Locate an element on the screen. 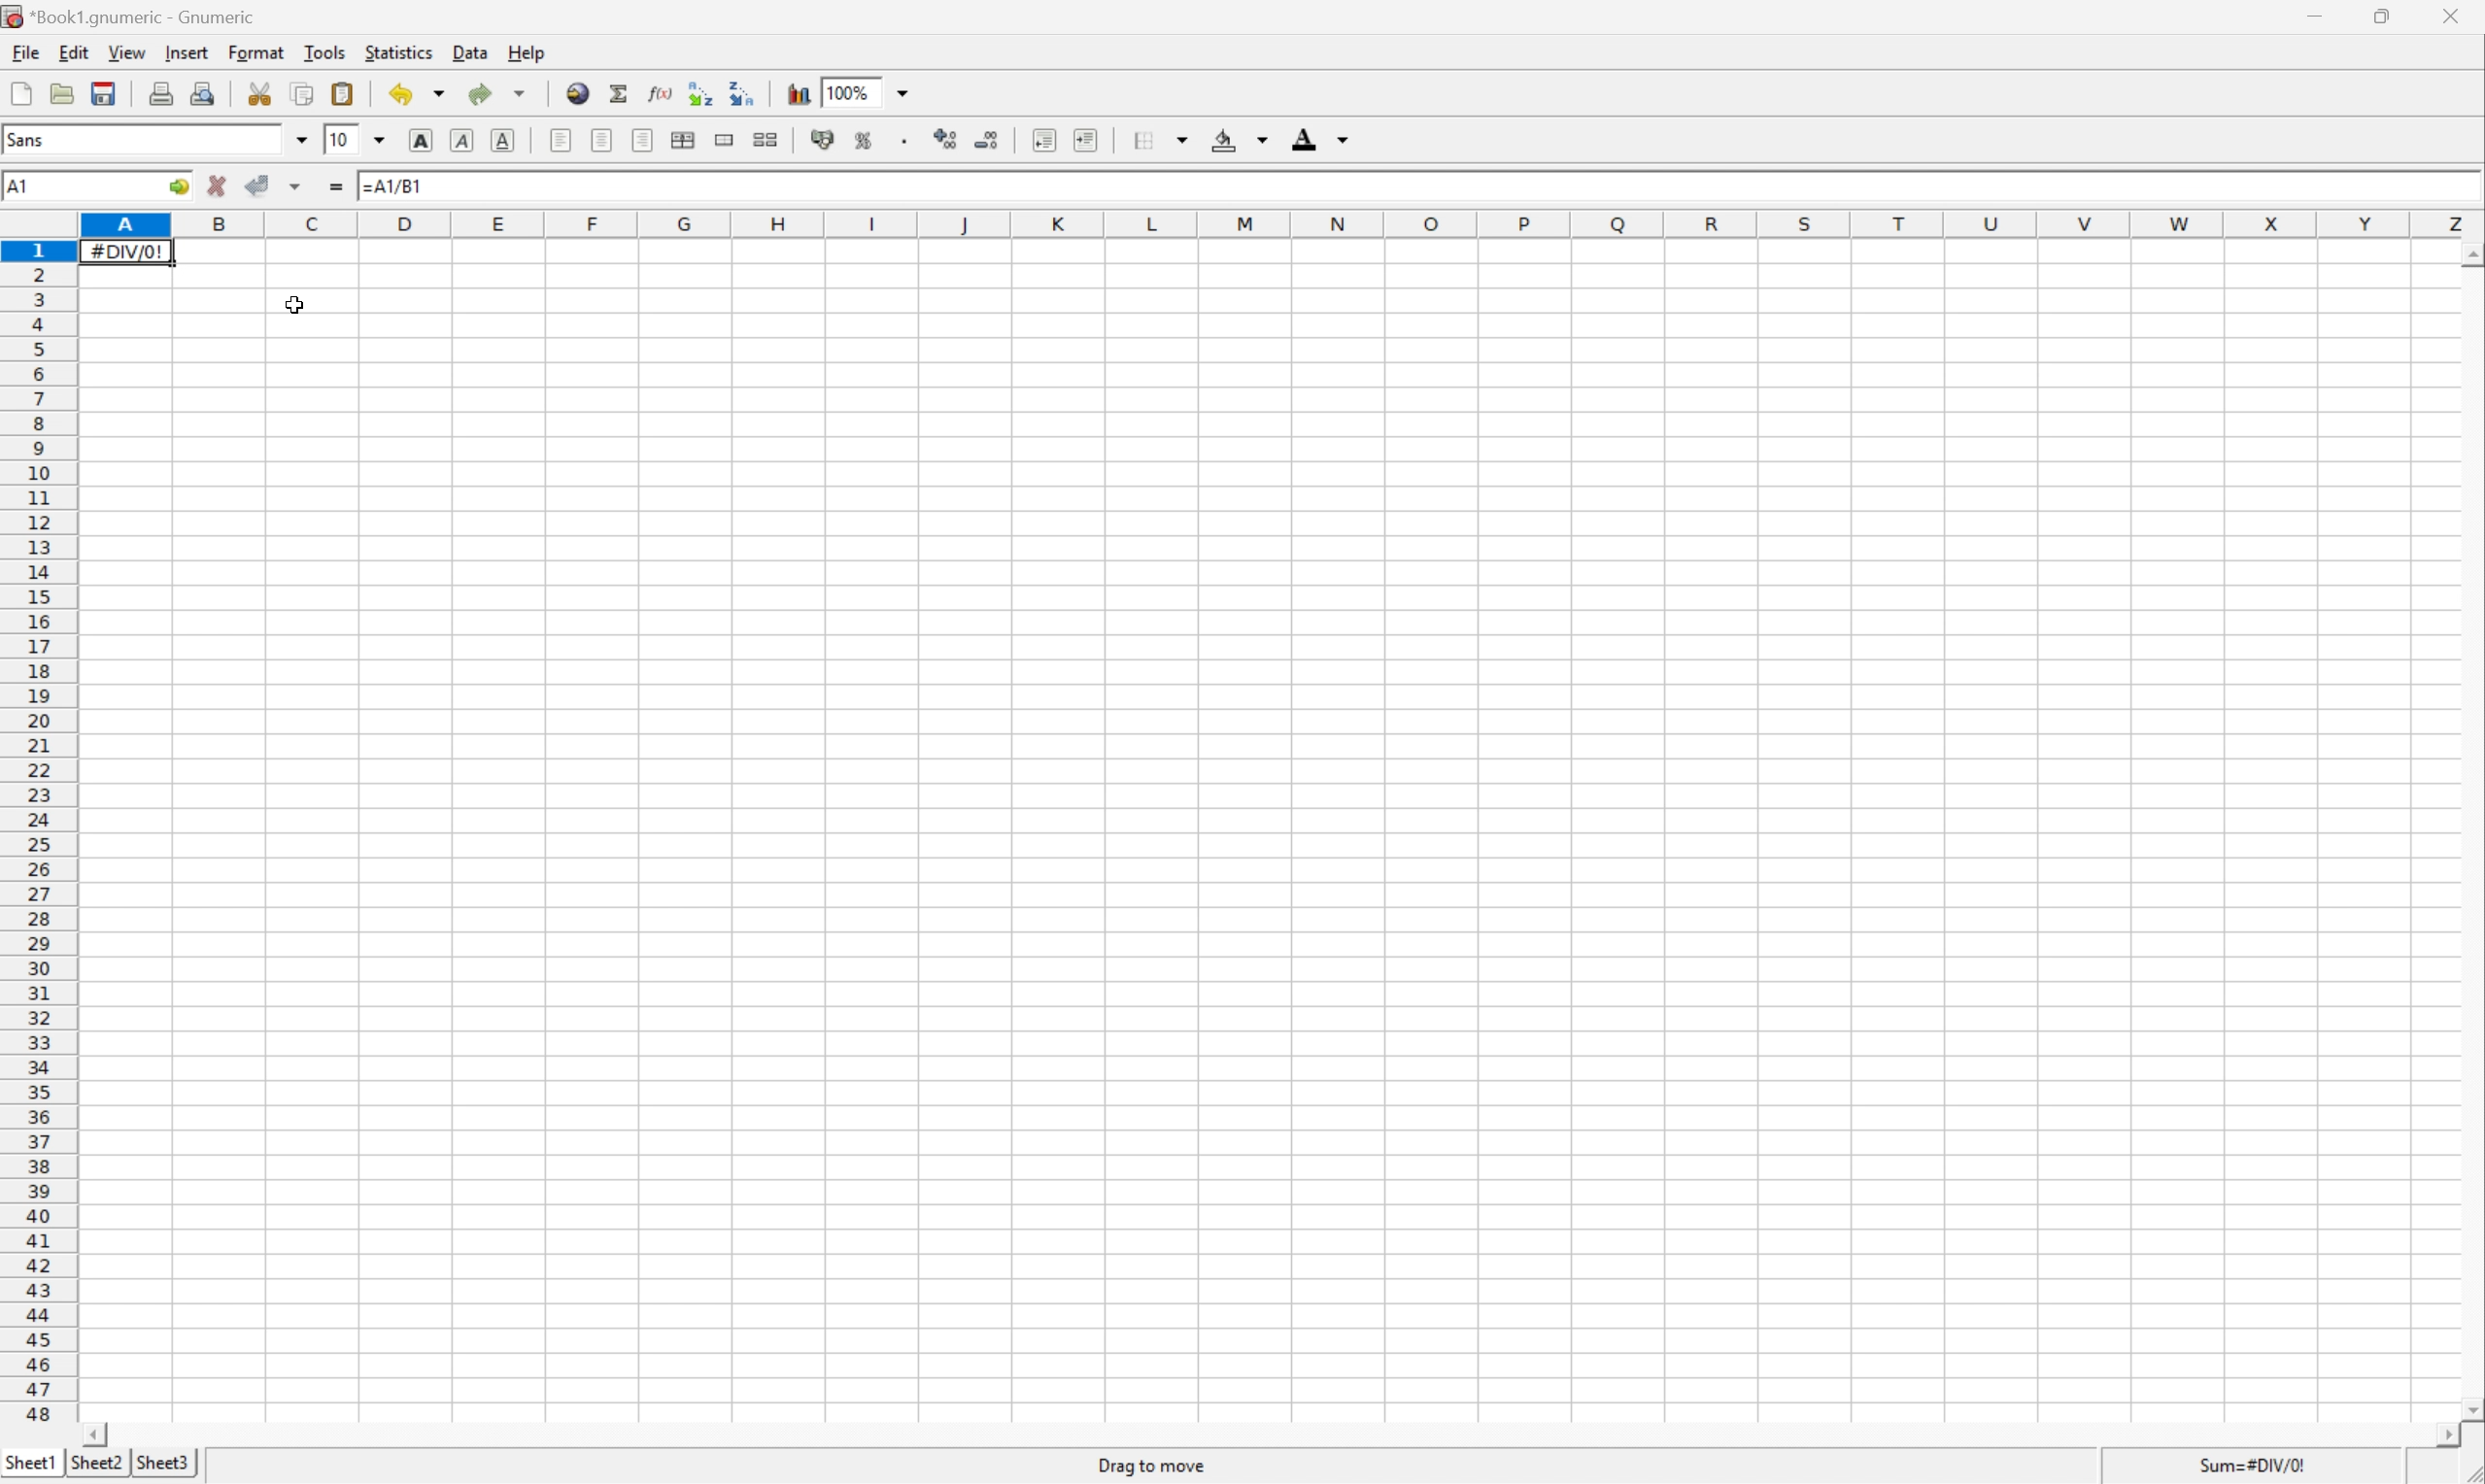  Drop down is located at coordinates (1181, 140).